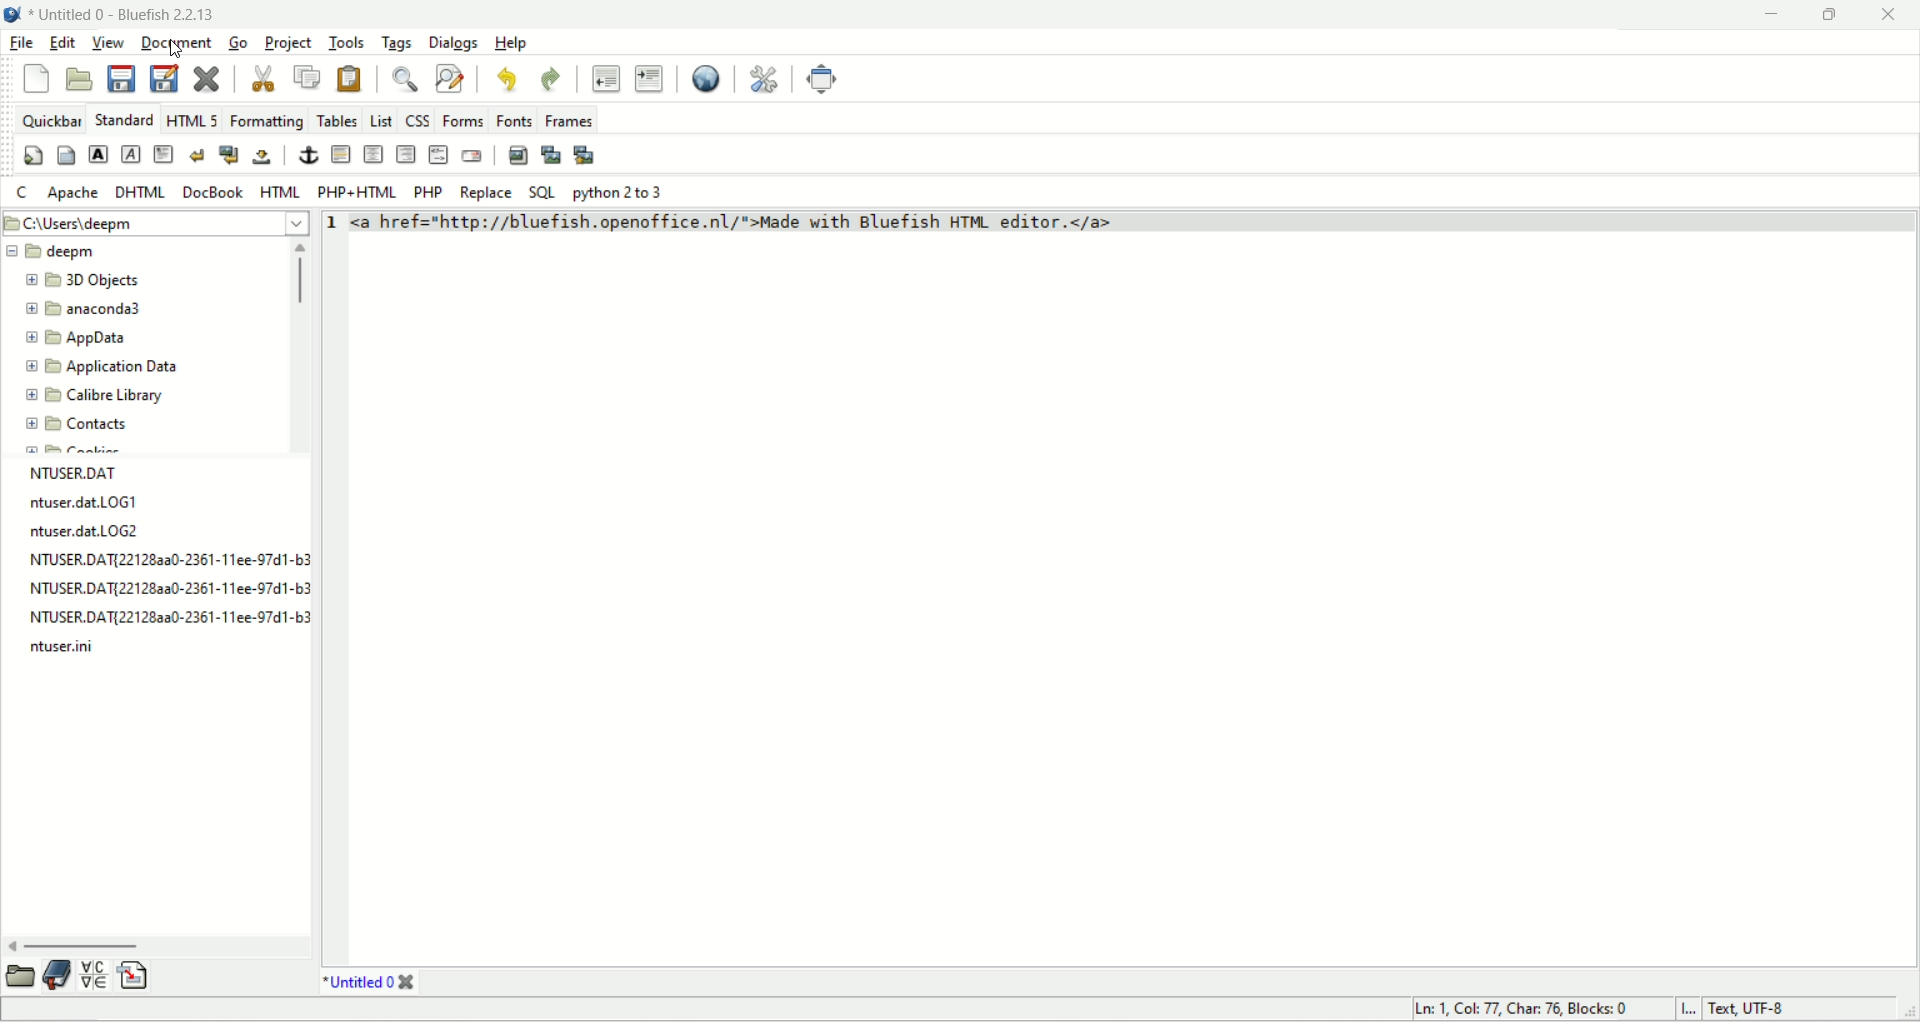 The width and height of the screenshot is (1920, 1022). I want to click on fonts, so click(513, 117).